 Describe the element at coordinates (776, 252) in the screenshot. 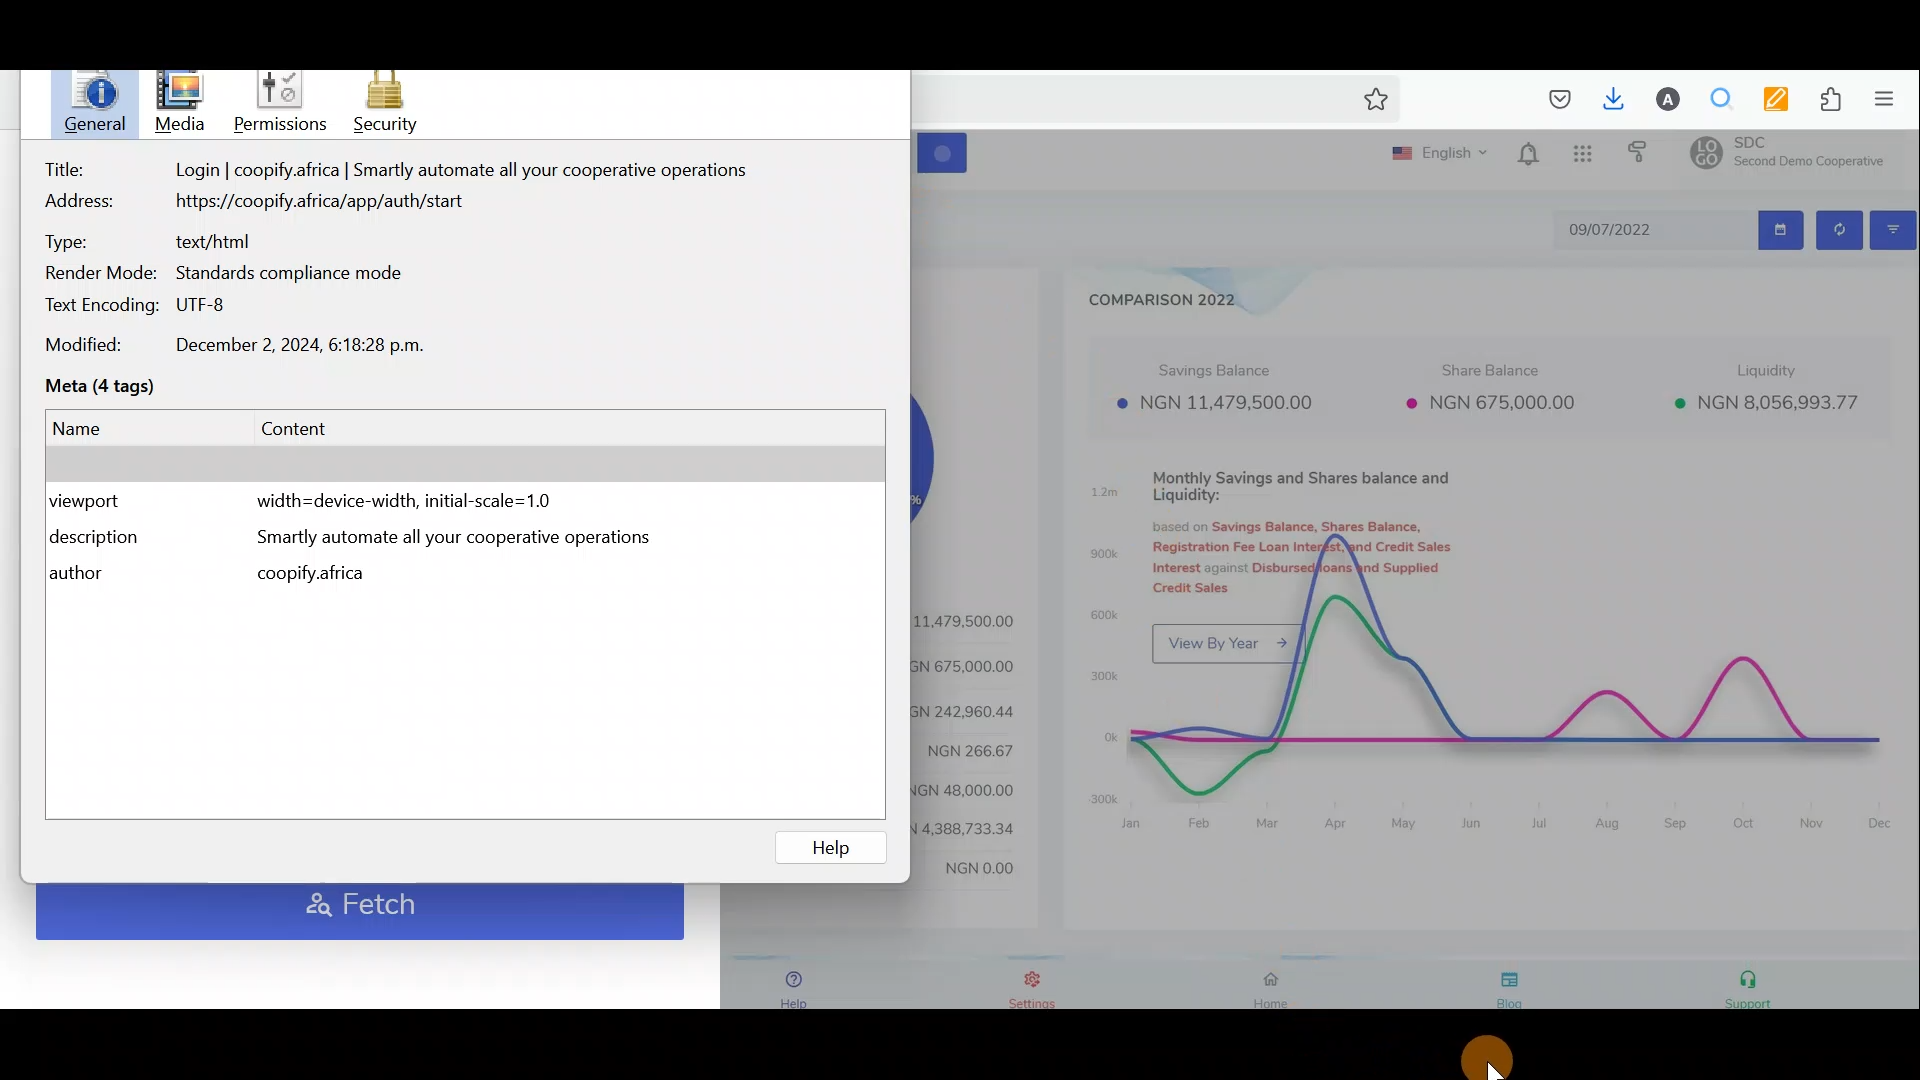

I see `Background` at that location.